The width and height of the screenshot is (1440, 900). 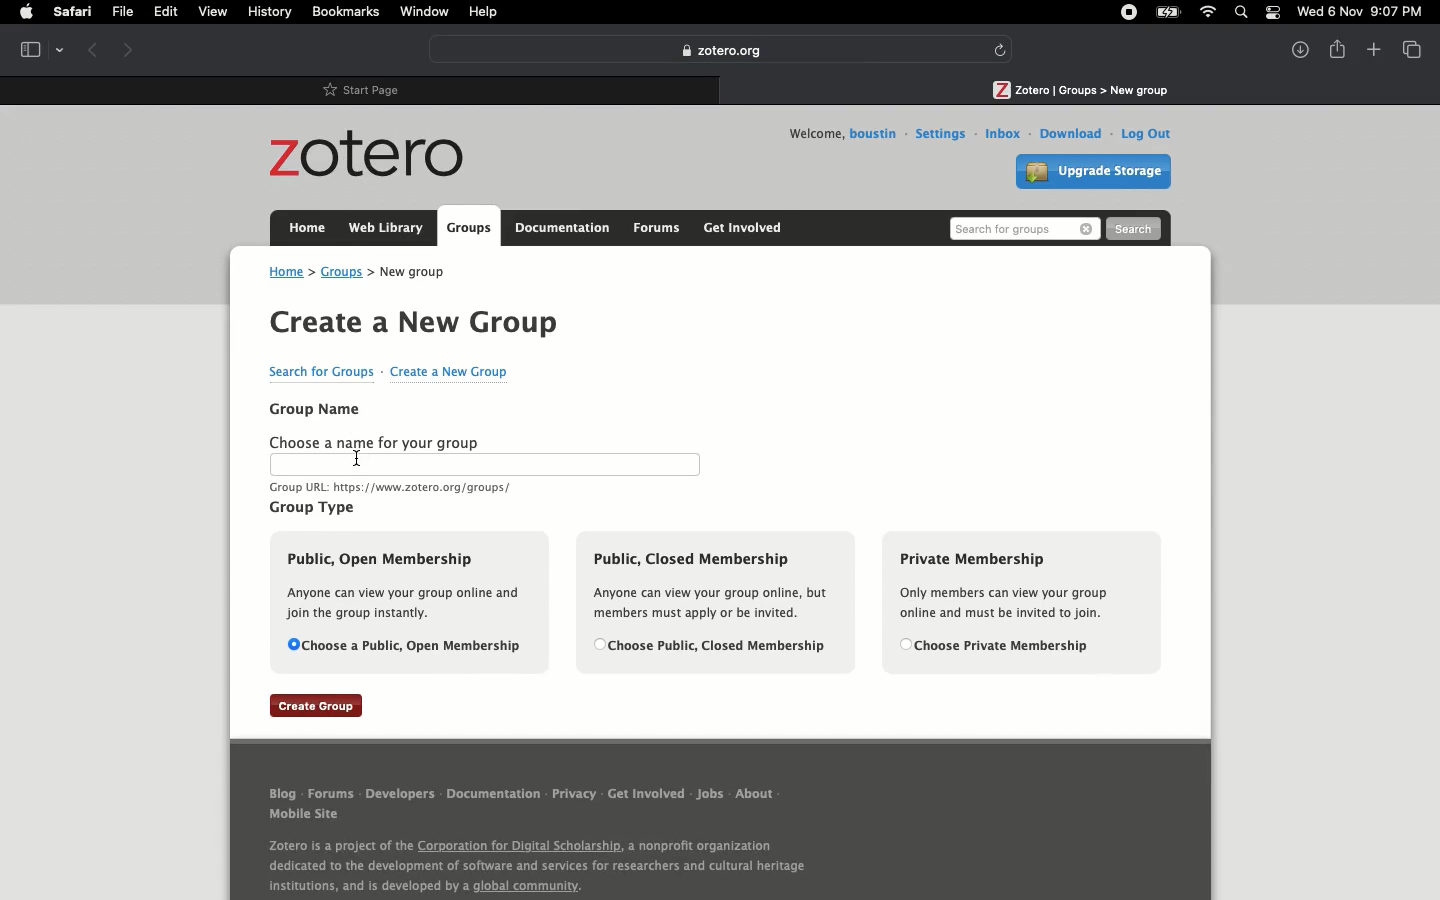 I want to click on Search, so click(x=1024, y=228).